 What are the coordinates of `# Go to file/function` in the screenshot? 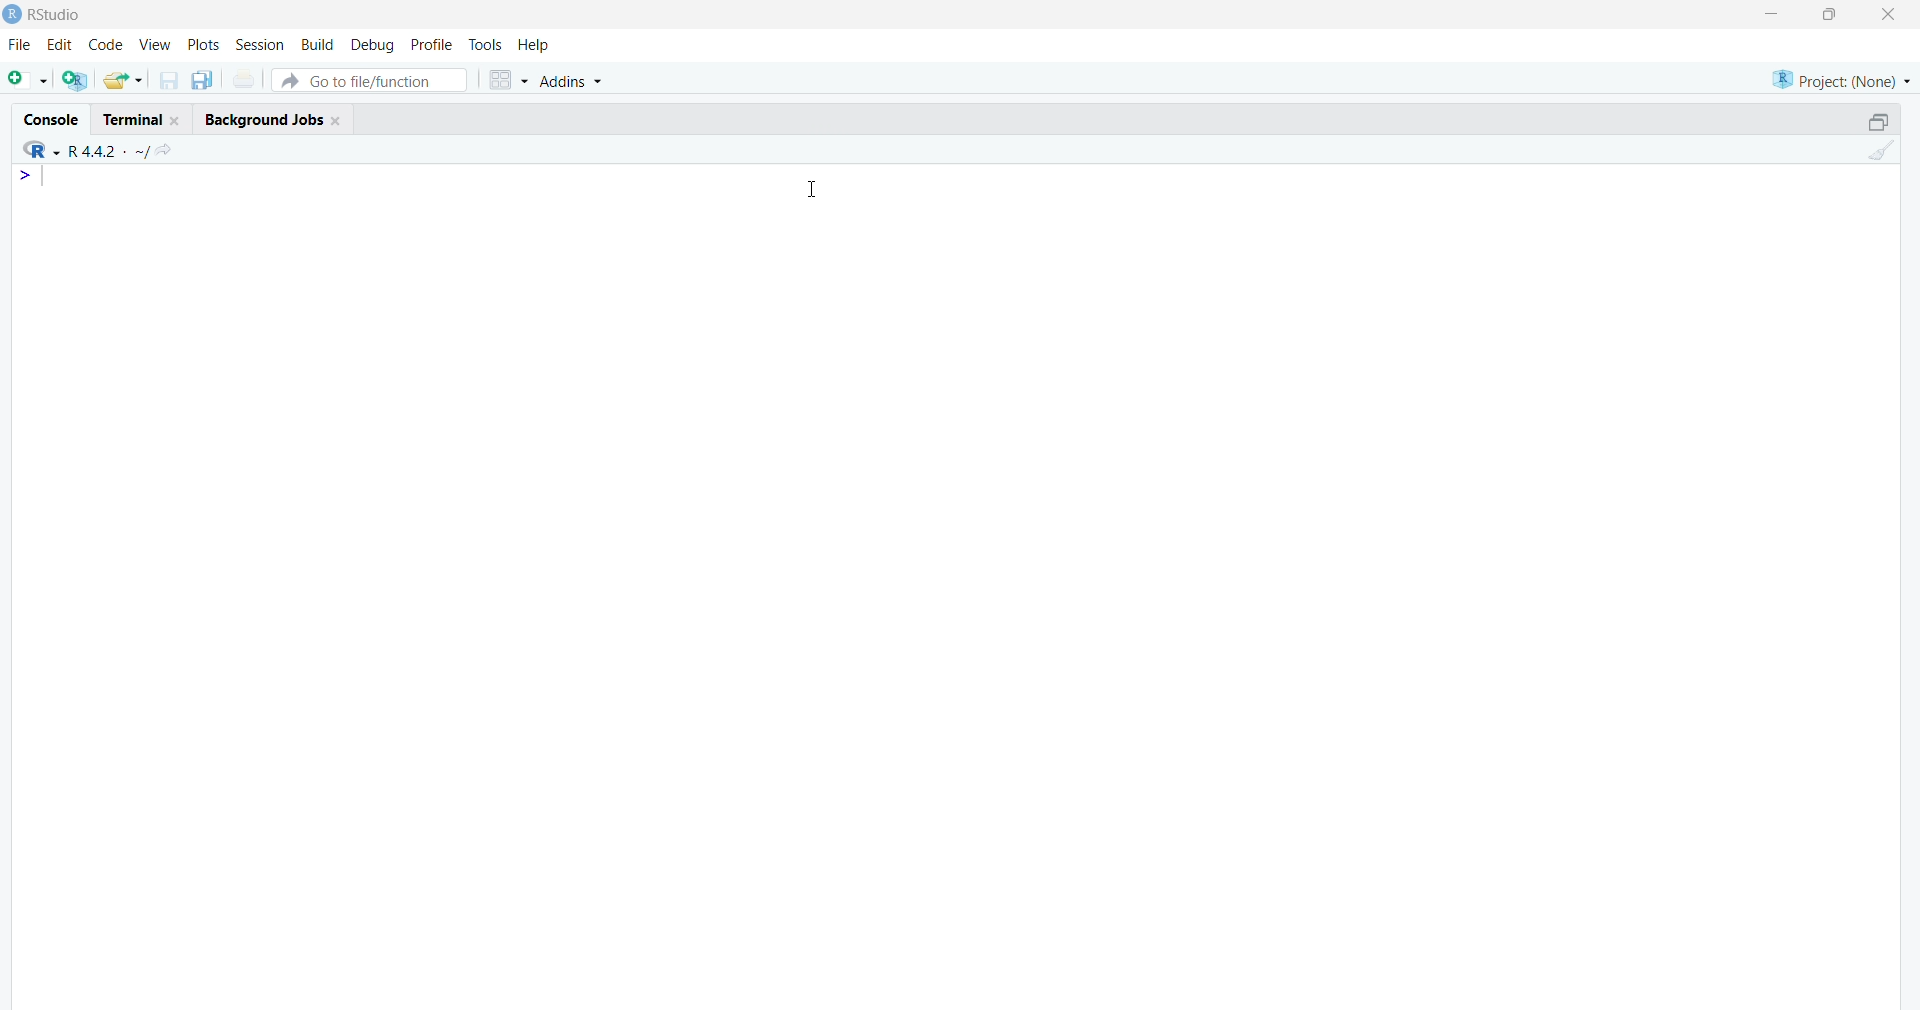 It's located at (369, 80).